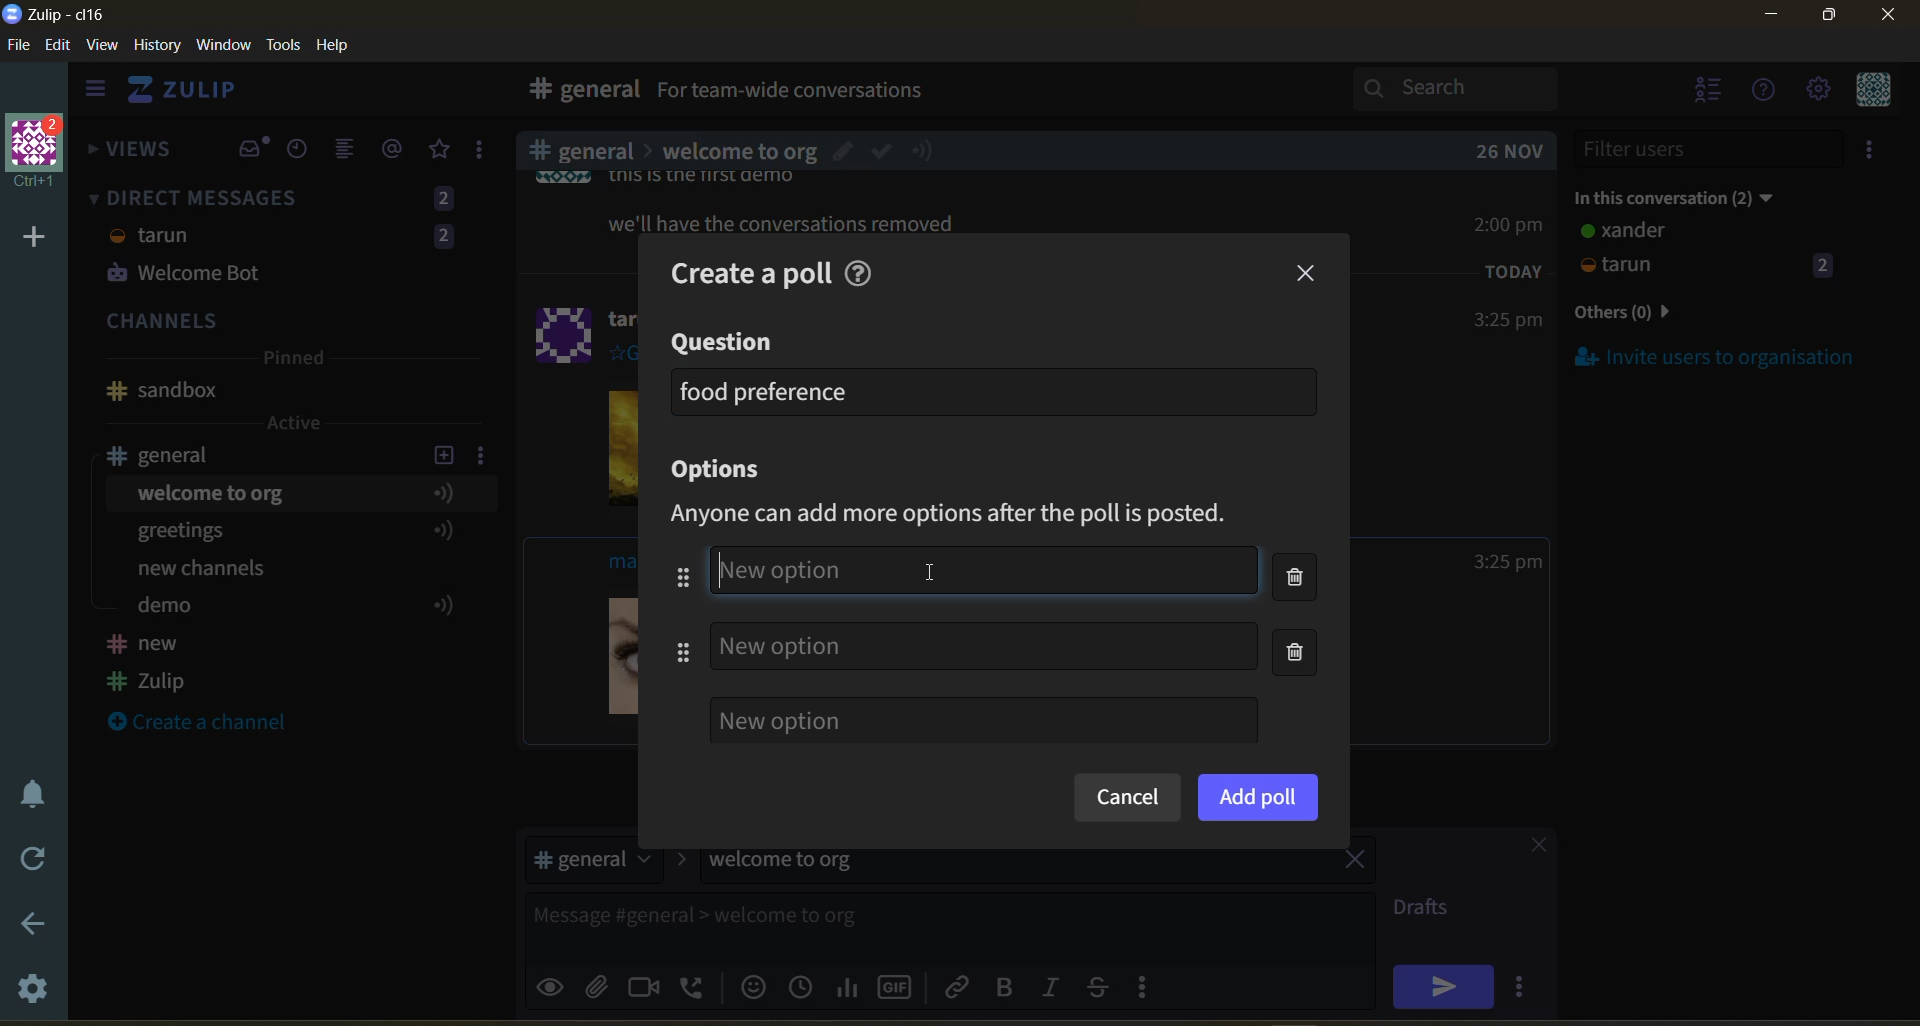 Image resolution: width=1920 pixels, height=1026 pixels. What do you see at coordinates (1356, 908) in the screenshot?
I see `expand compose box` at bounding box center [1356, 908].